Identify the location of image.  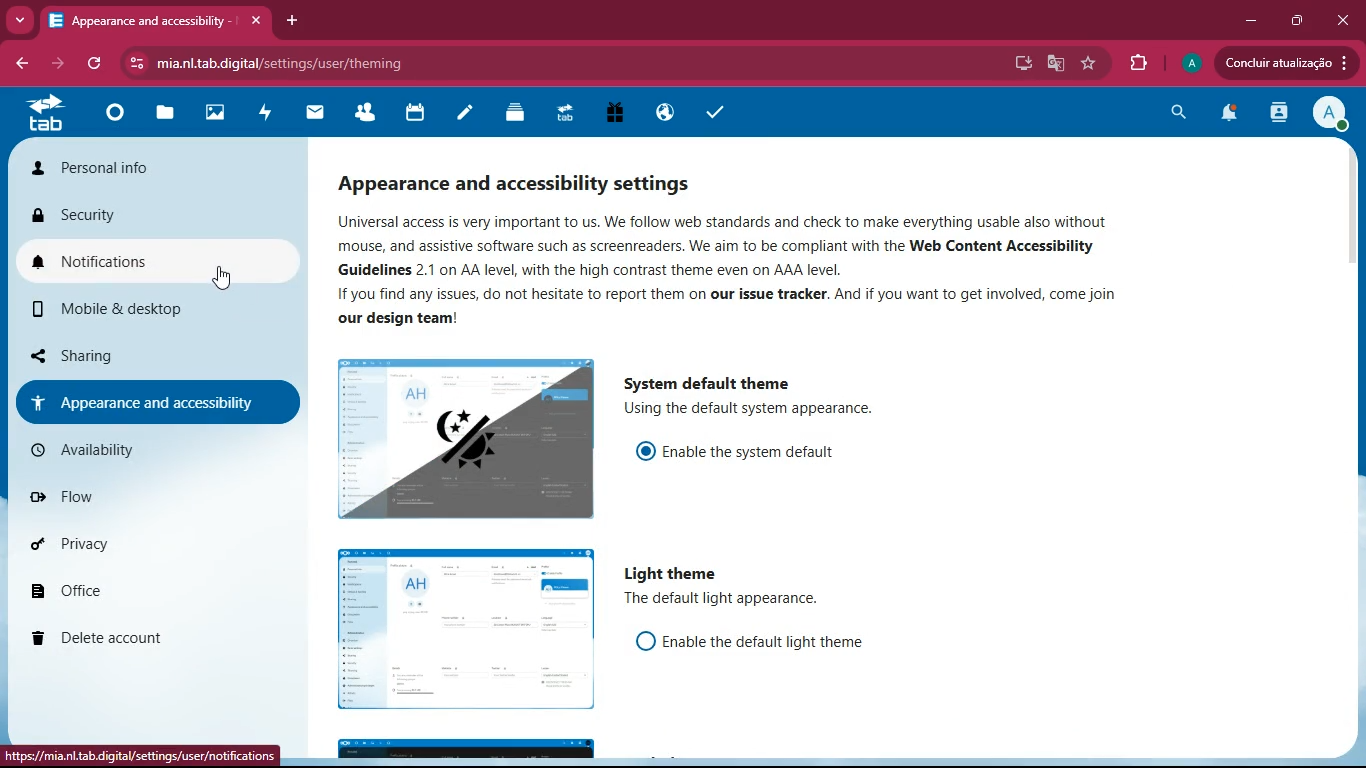
(465, 628).